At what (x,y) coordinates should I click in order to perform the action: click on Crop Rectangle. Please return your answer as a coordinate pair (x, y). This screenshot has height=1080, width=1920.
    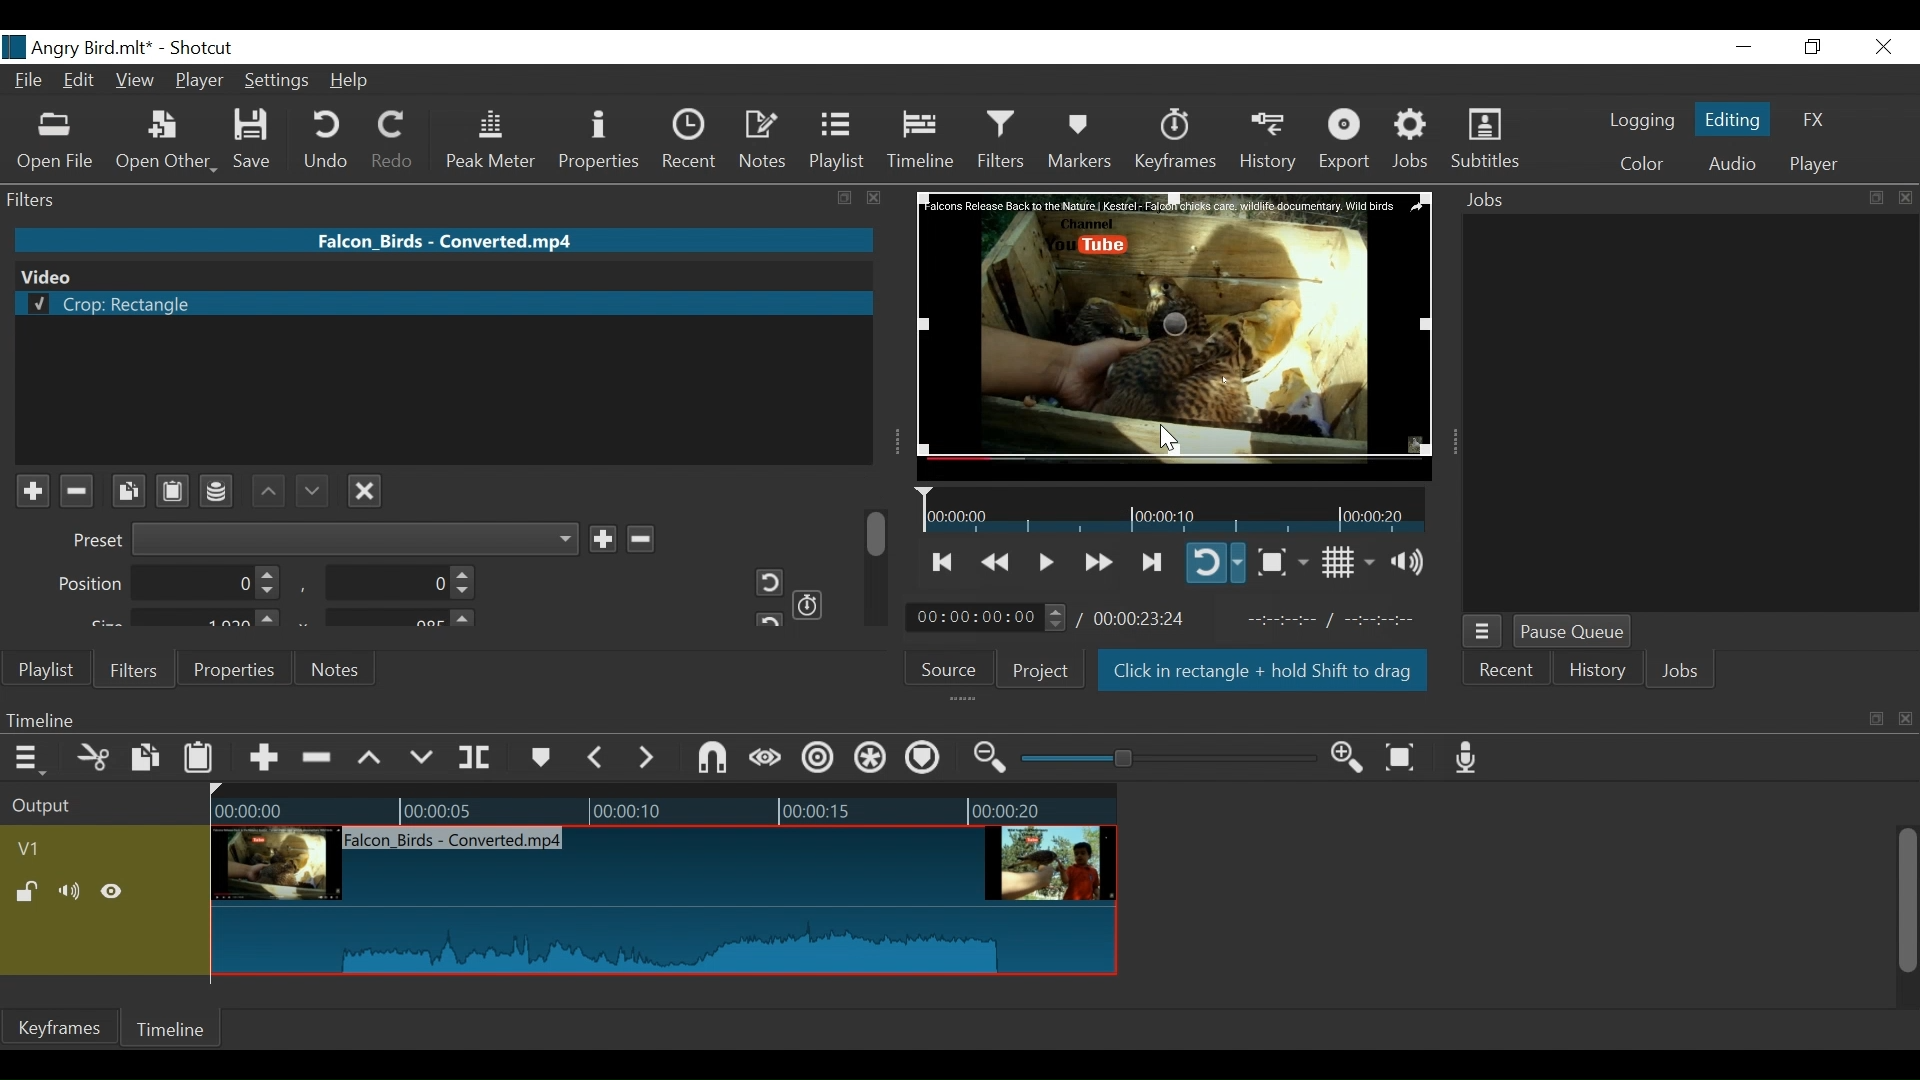
    Looking at the image, I should click on (443, 305).